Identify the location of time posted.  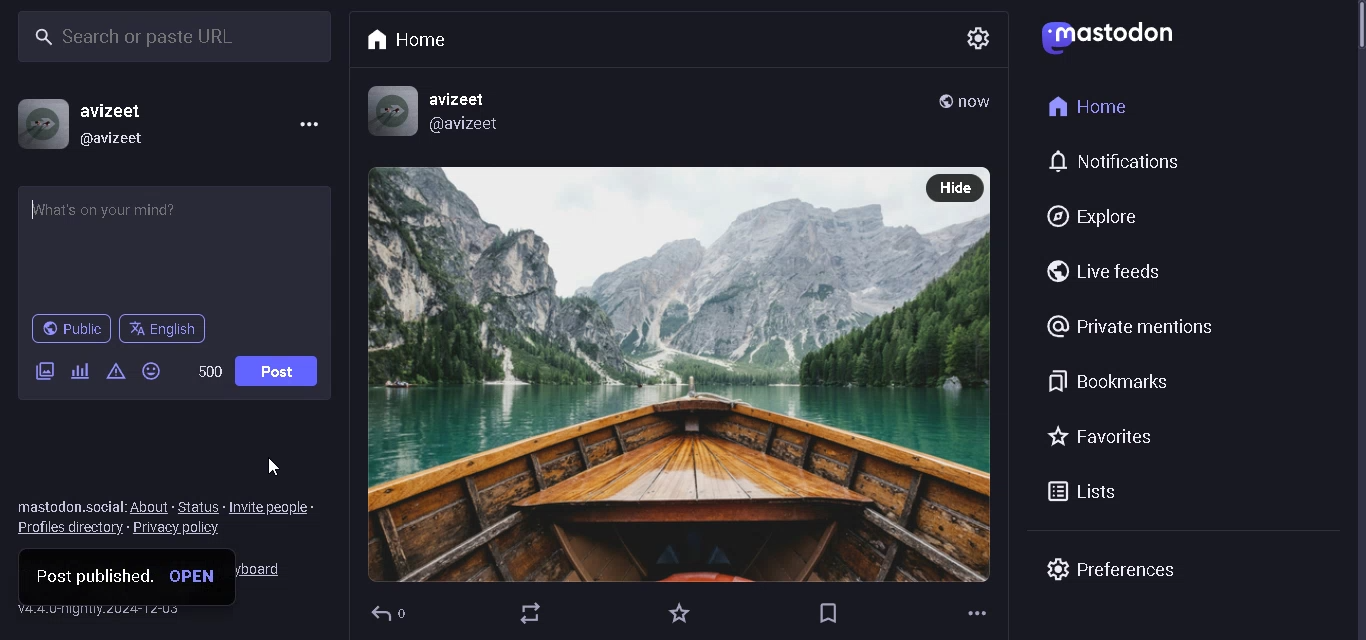
(978, 105).